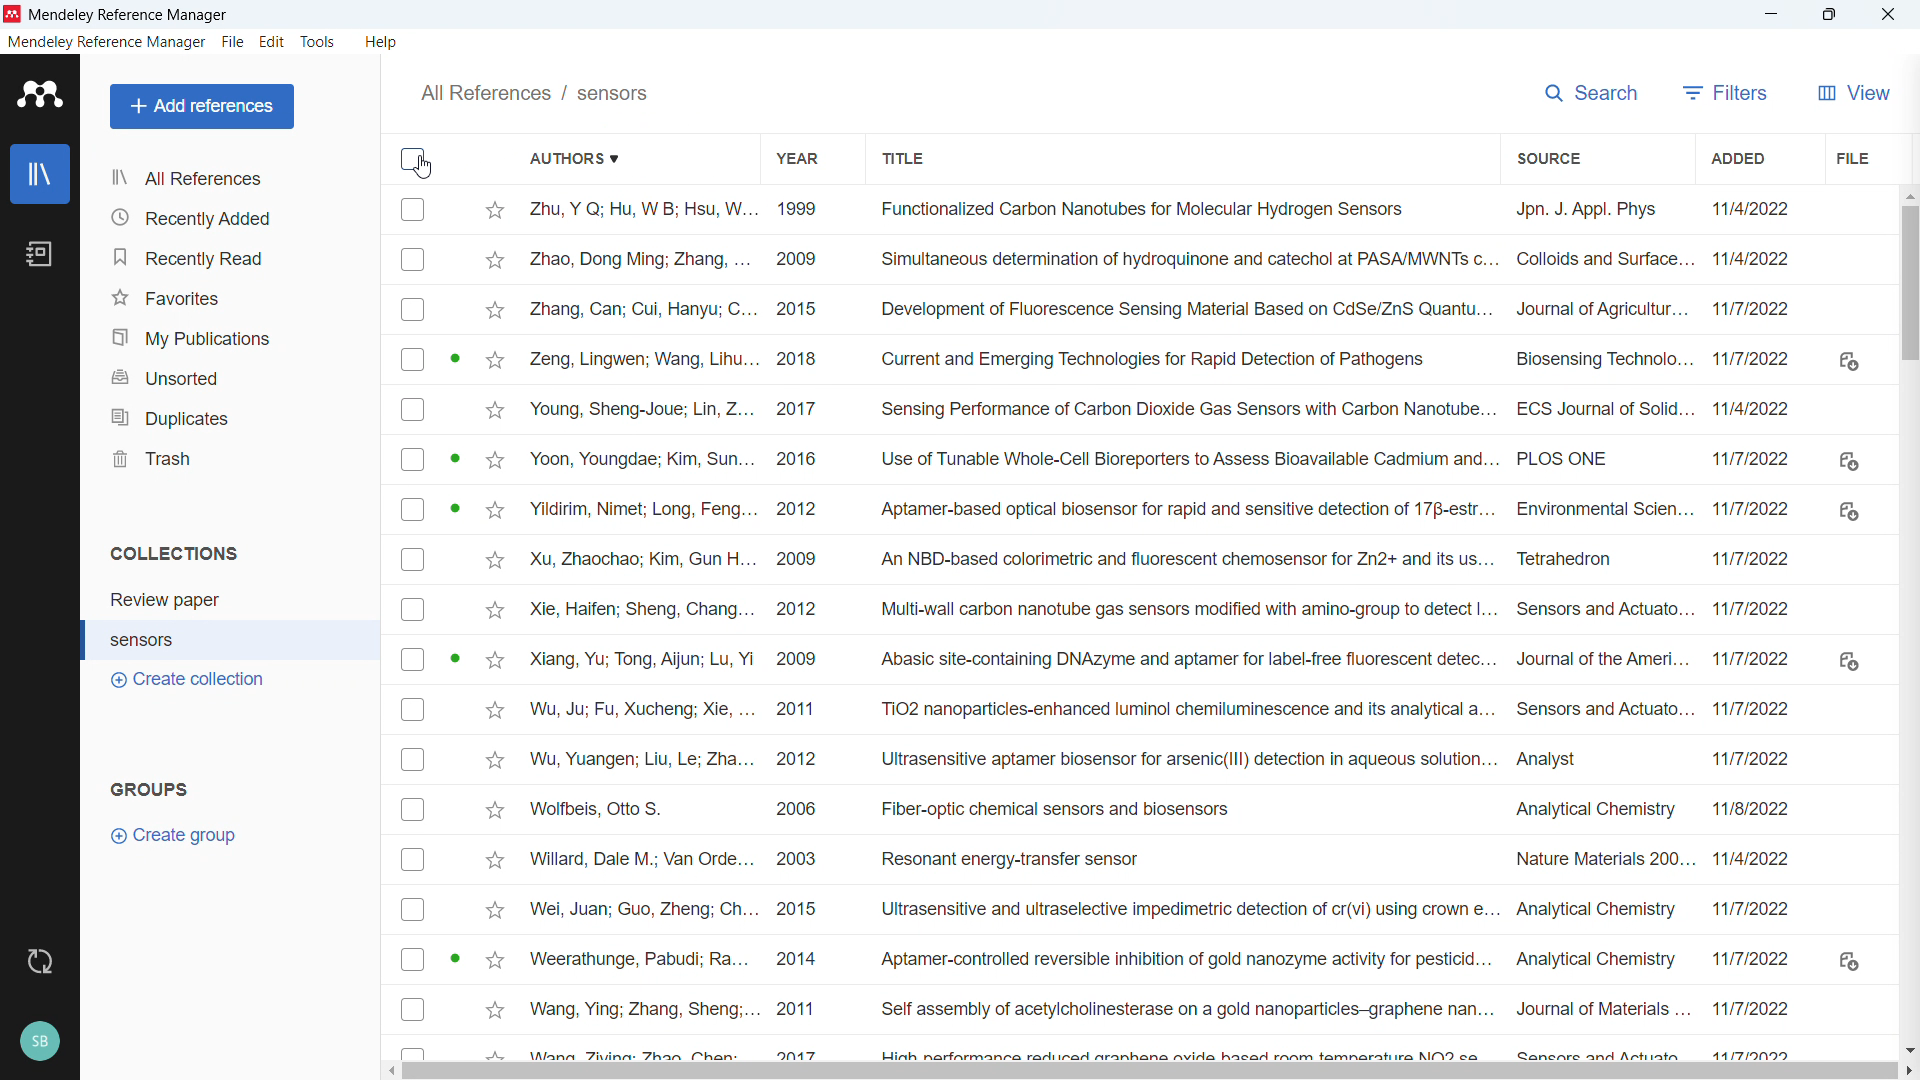  I want to click on collection 1, so click(230, 598).